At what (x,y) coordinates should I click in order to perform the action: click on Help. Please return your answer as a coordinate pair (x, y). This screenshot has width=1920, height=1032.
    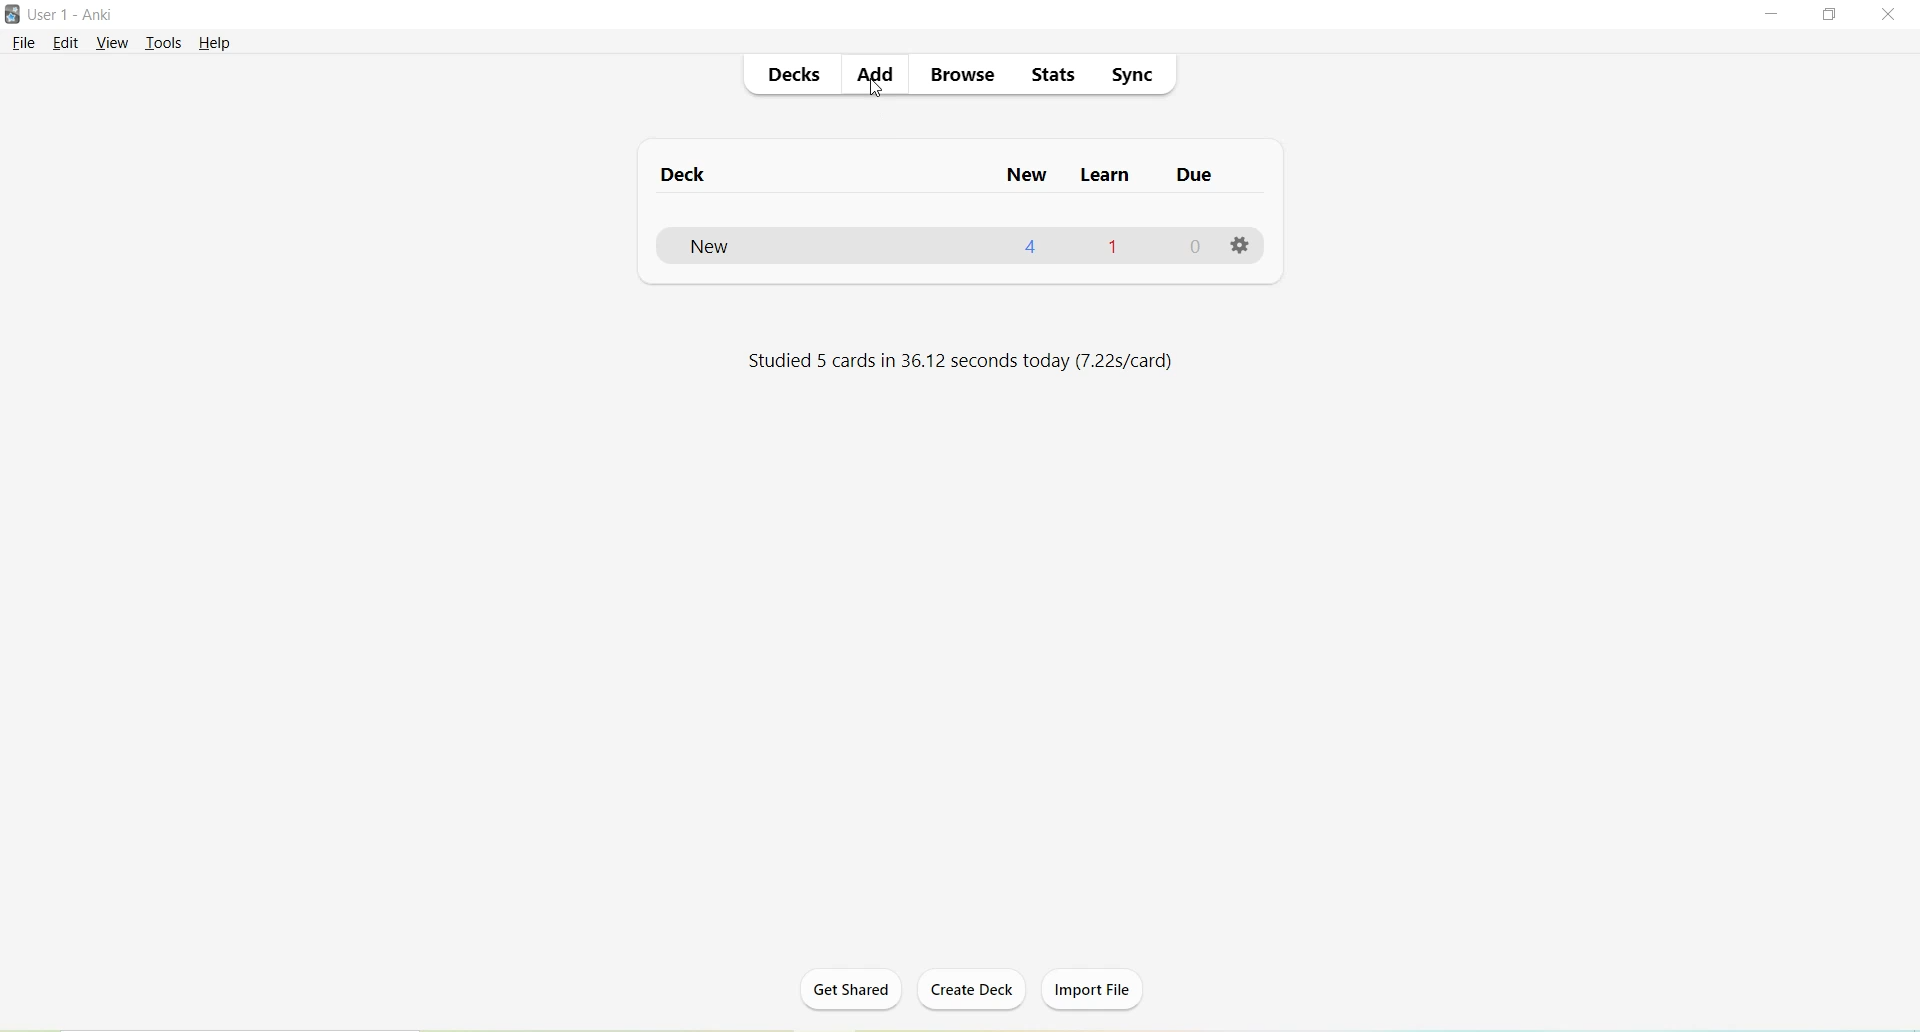
    Looking at the image, I should click on (215, 44).